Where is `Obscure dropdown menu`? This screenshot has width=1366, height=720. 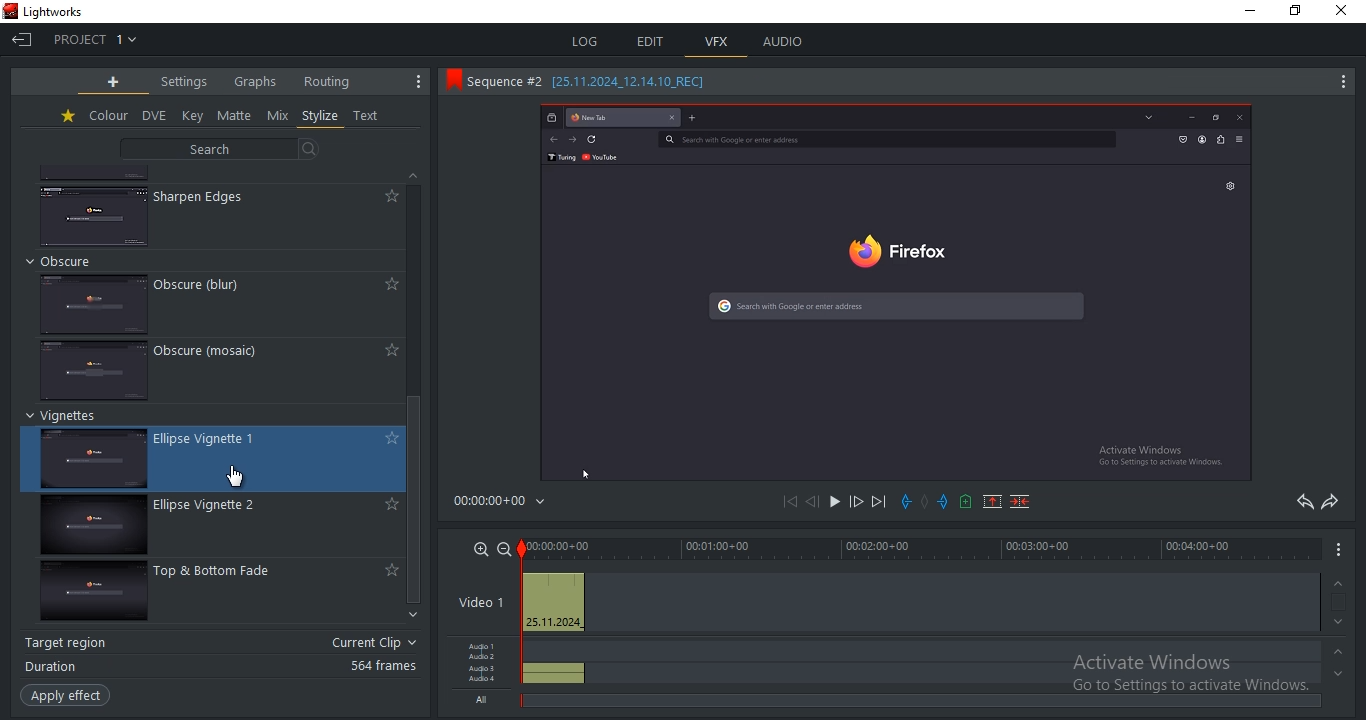
Obscure dropdown menu is located at coordinates (72, 261).